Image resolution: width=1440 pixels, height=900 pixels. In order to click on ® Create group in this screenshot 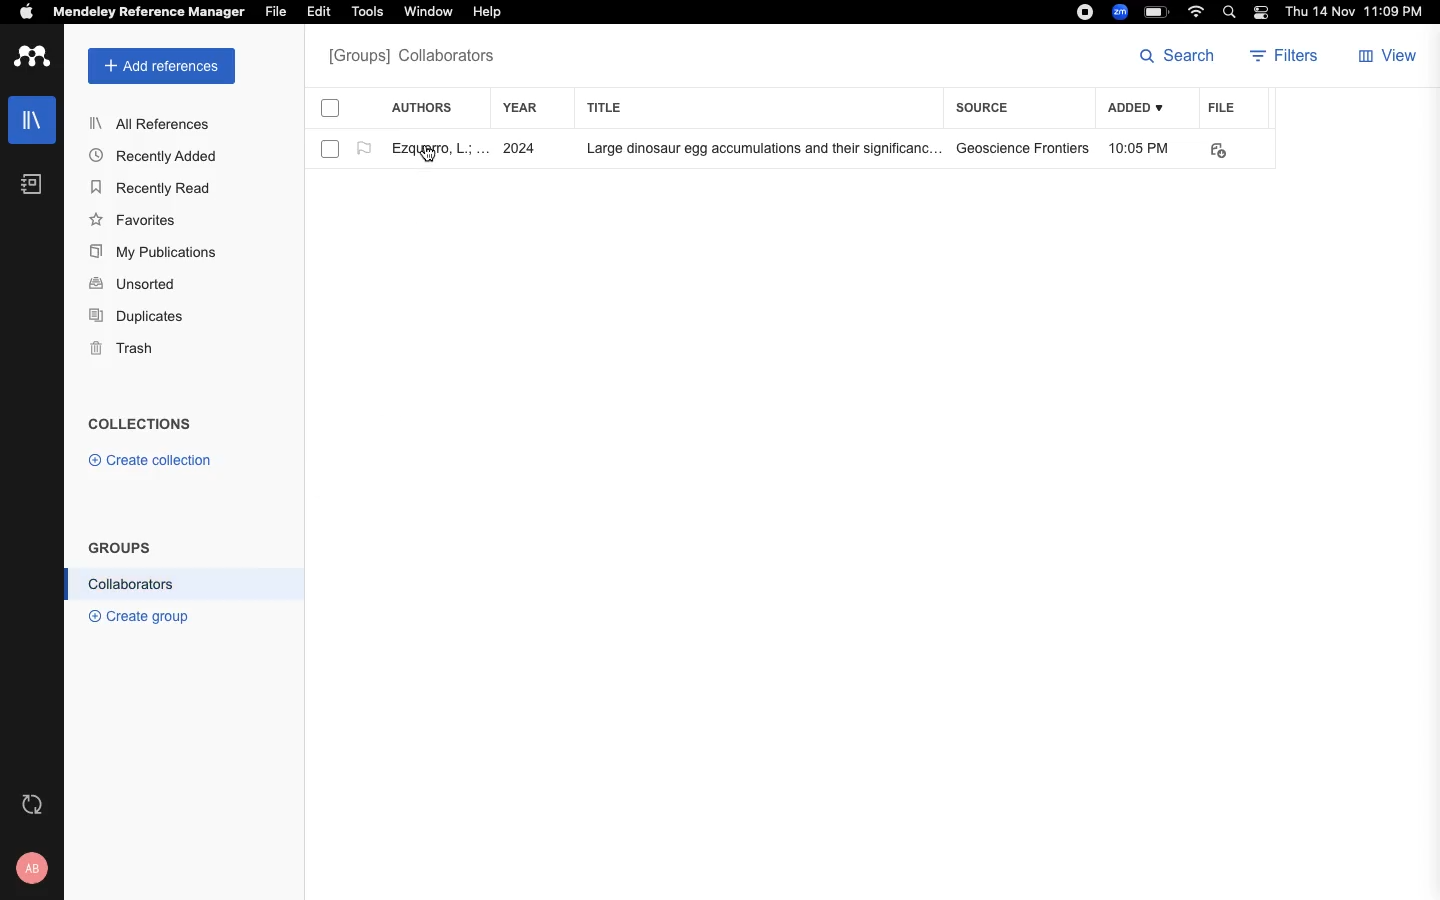, I will do `click(135, 615)`.